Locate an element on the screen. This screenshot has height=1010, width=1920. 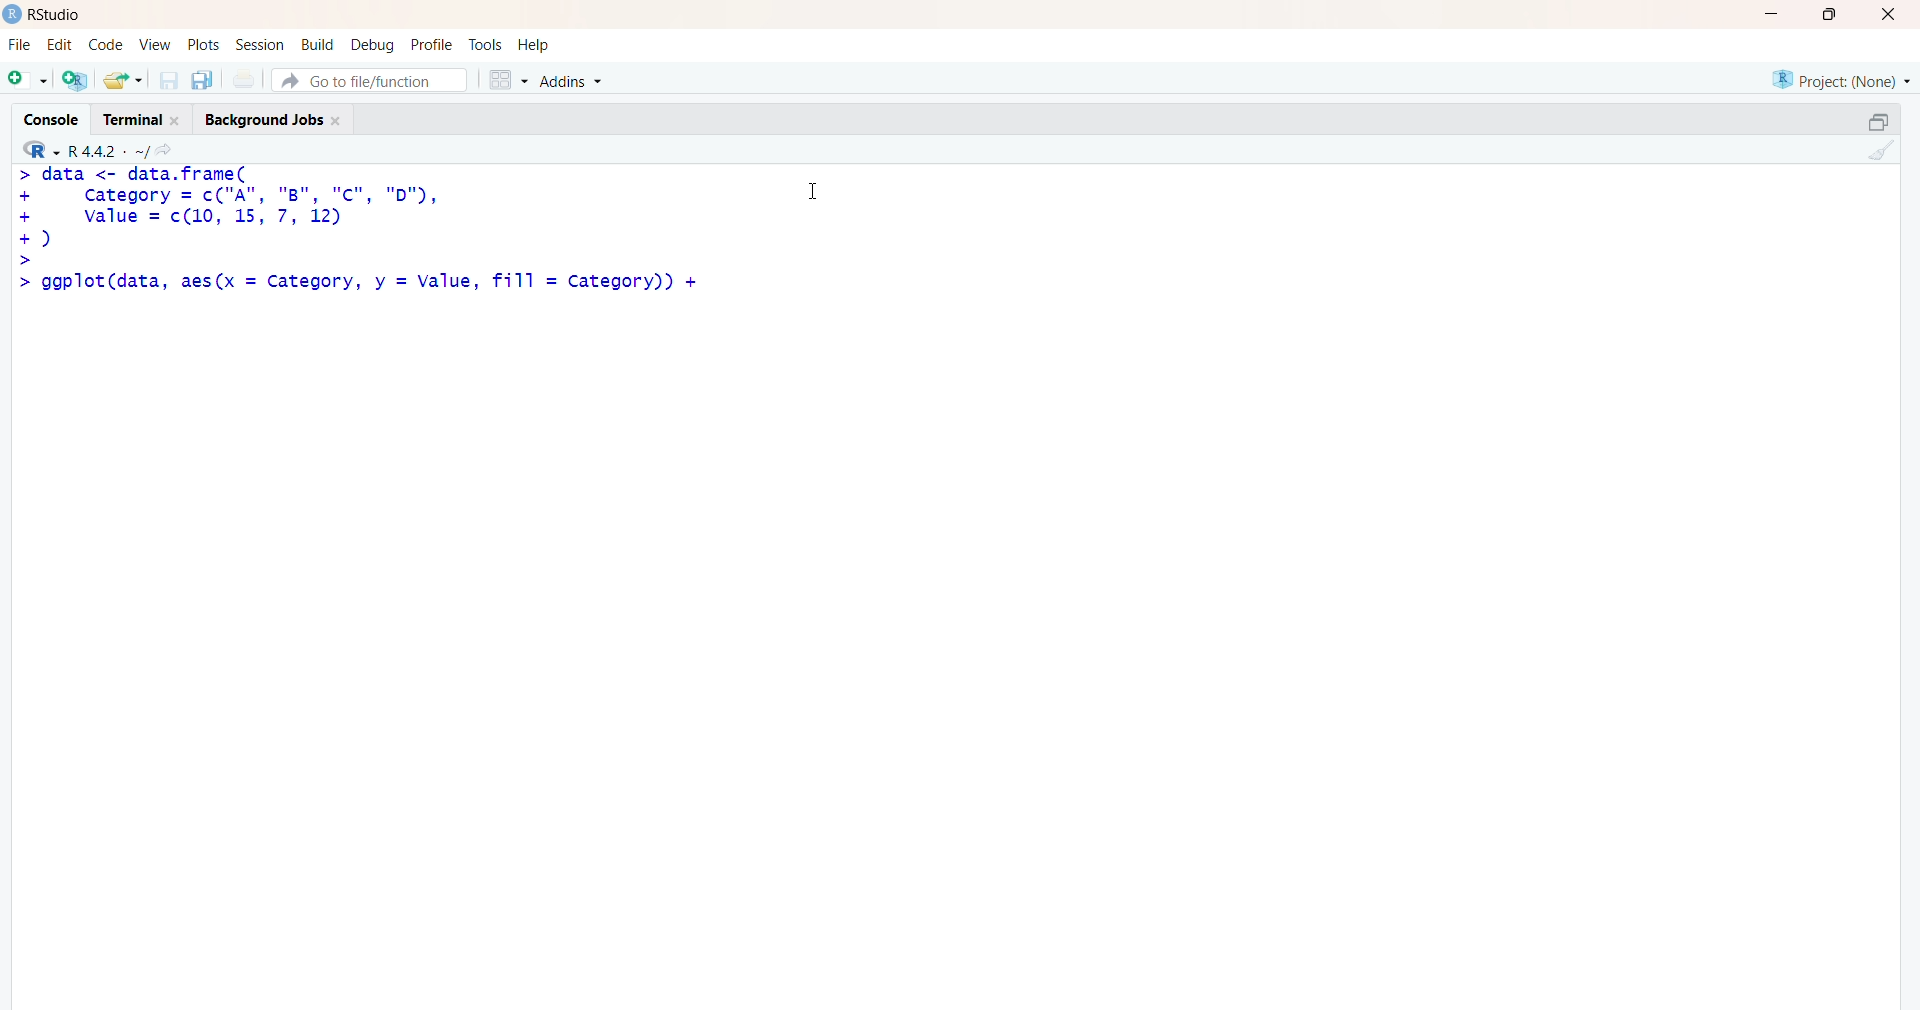
maximize is located at coordinates (1878, 122).